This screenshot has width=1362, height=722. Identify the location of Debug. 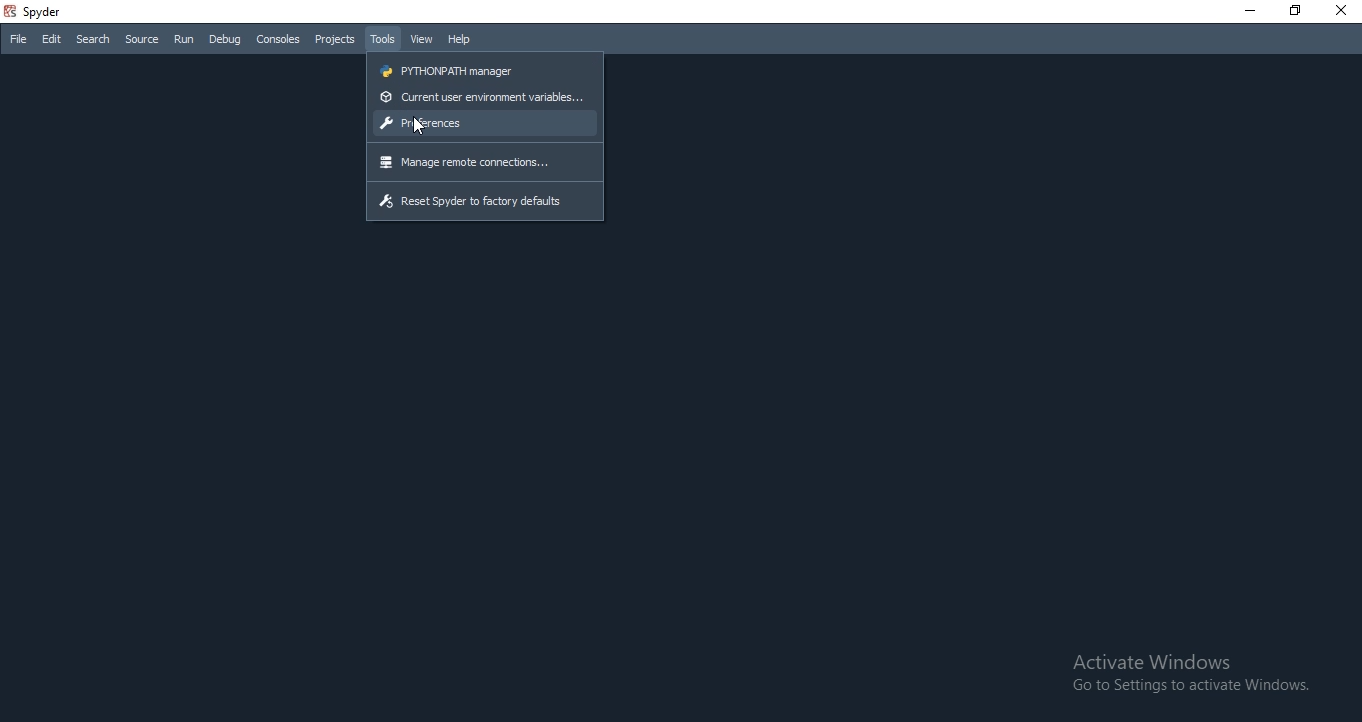
(223, 39).